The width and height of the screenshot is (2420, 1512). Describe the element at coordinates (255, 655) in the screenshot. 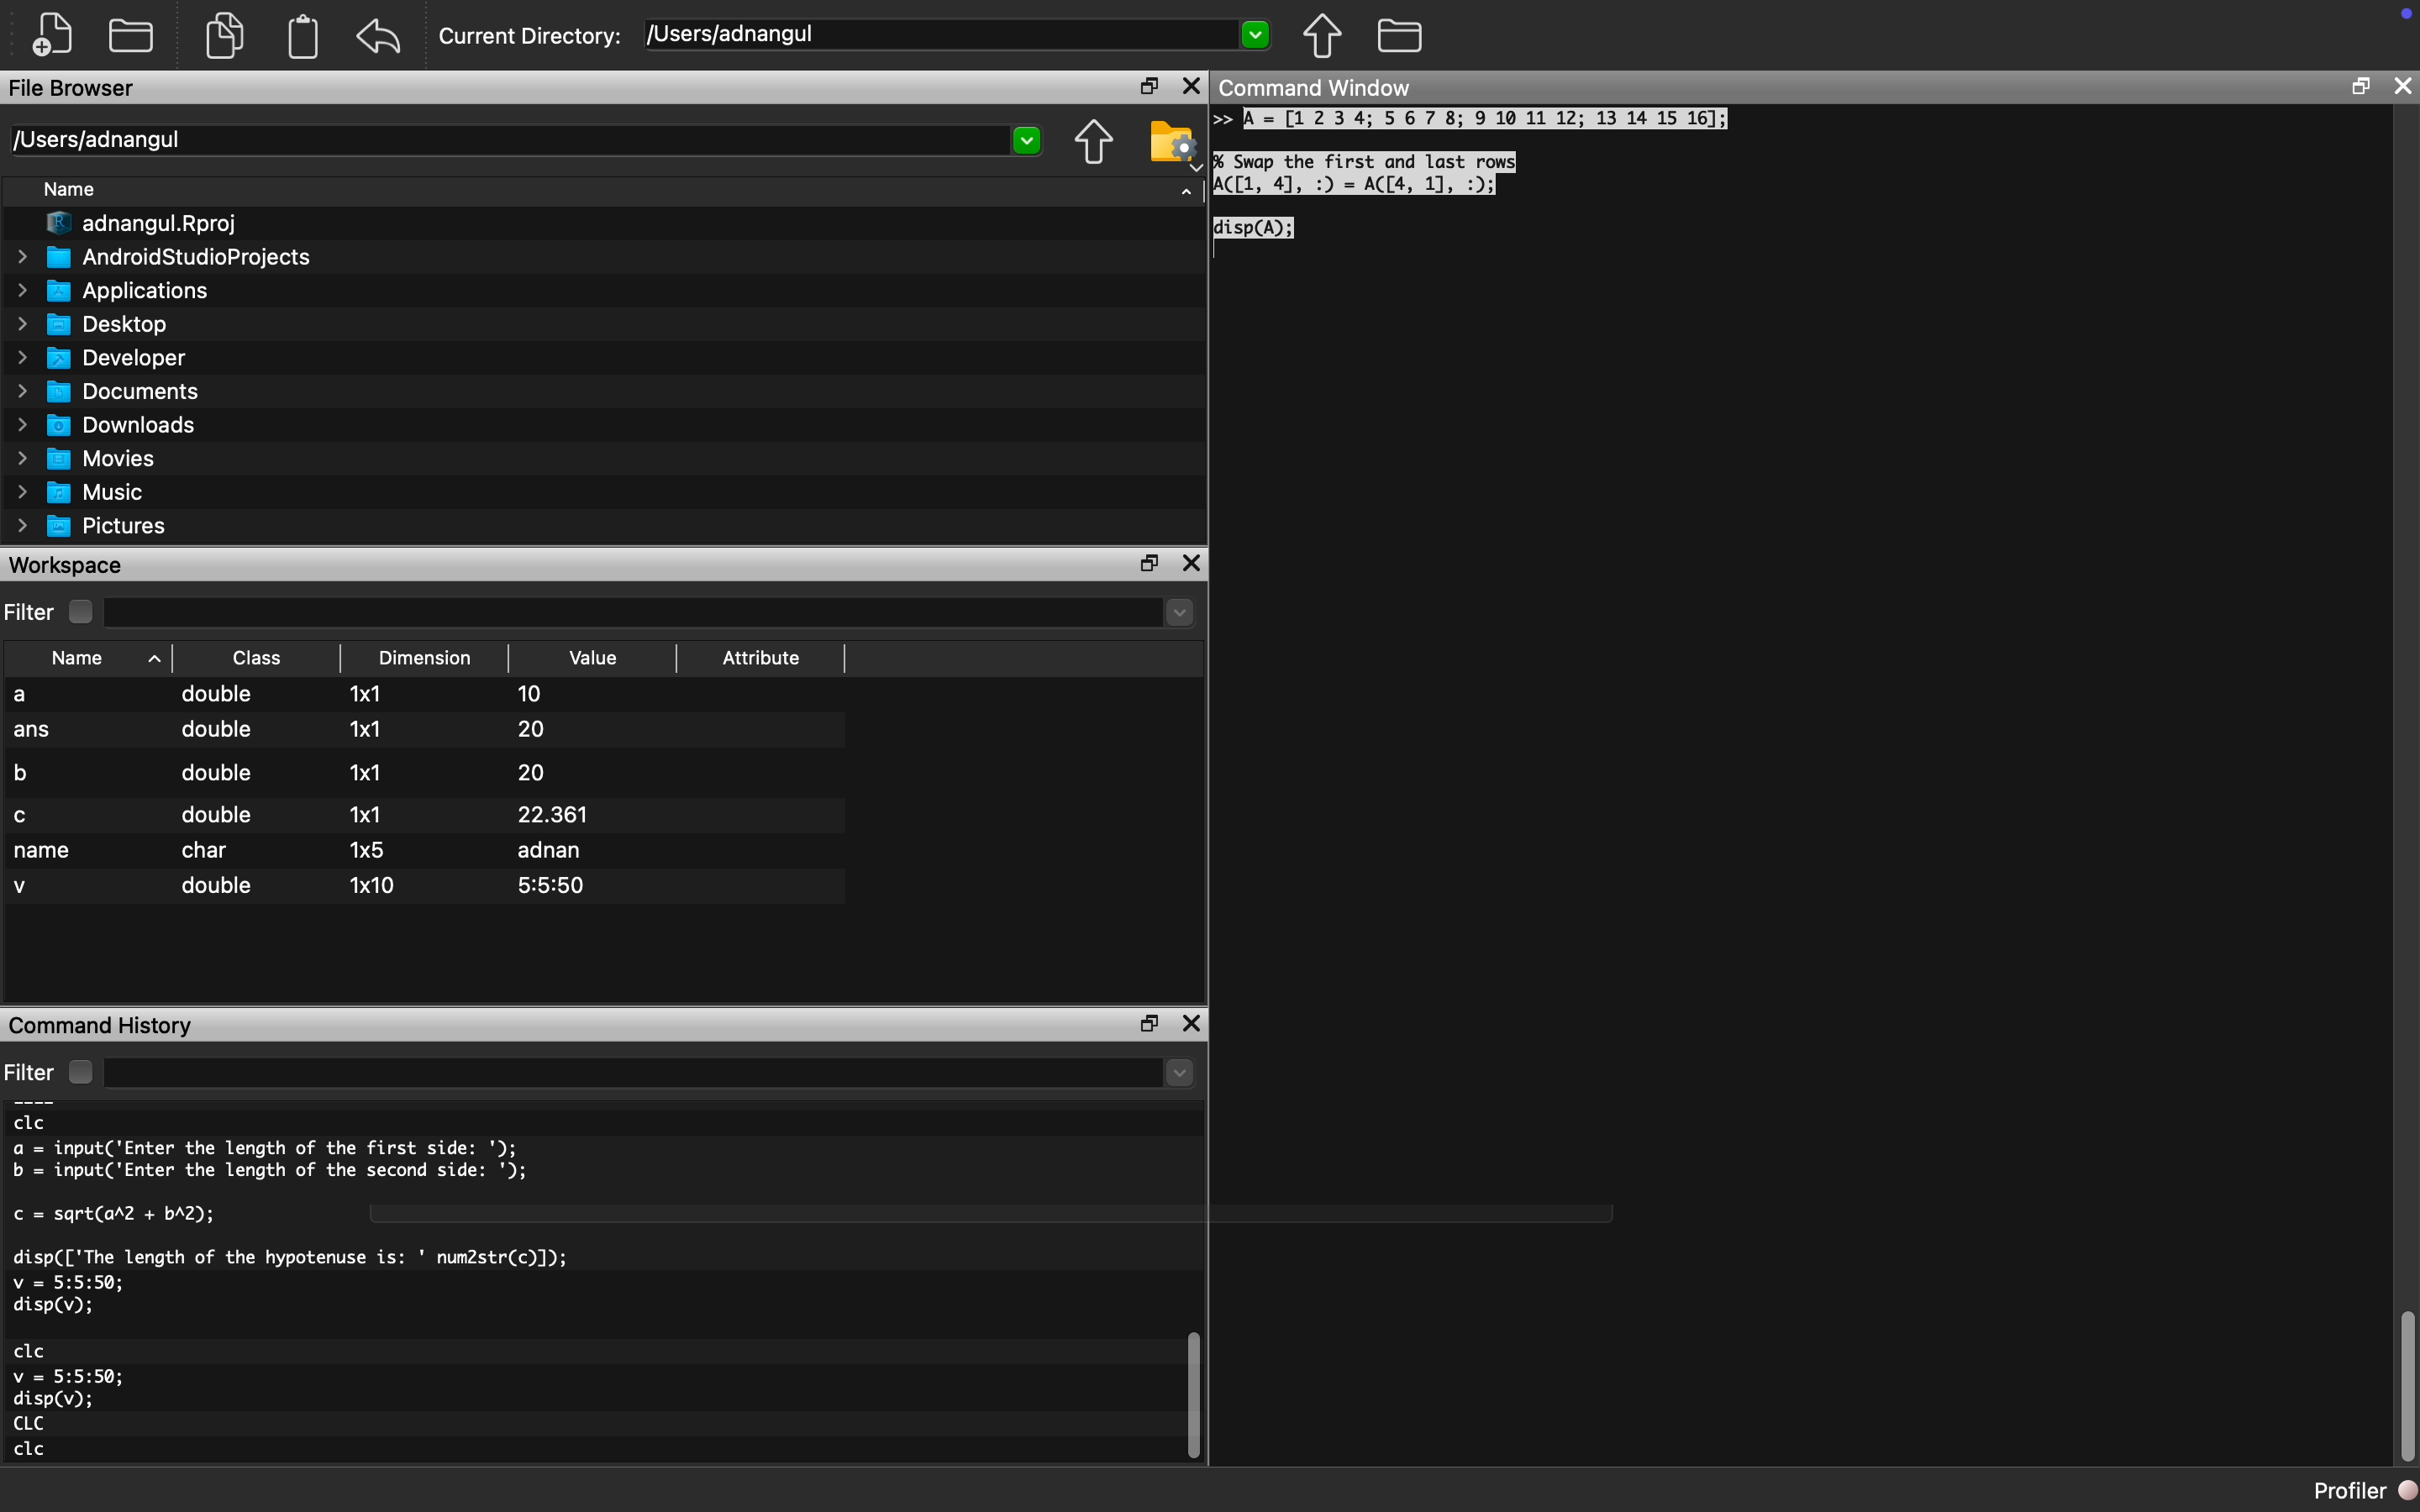

I see `Class` at that location.